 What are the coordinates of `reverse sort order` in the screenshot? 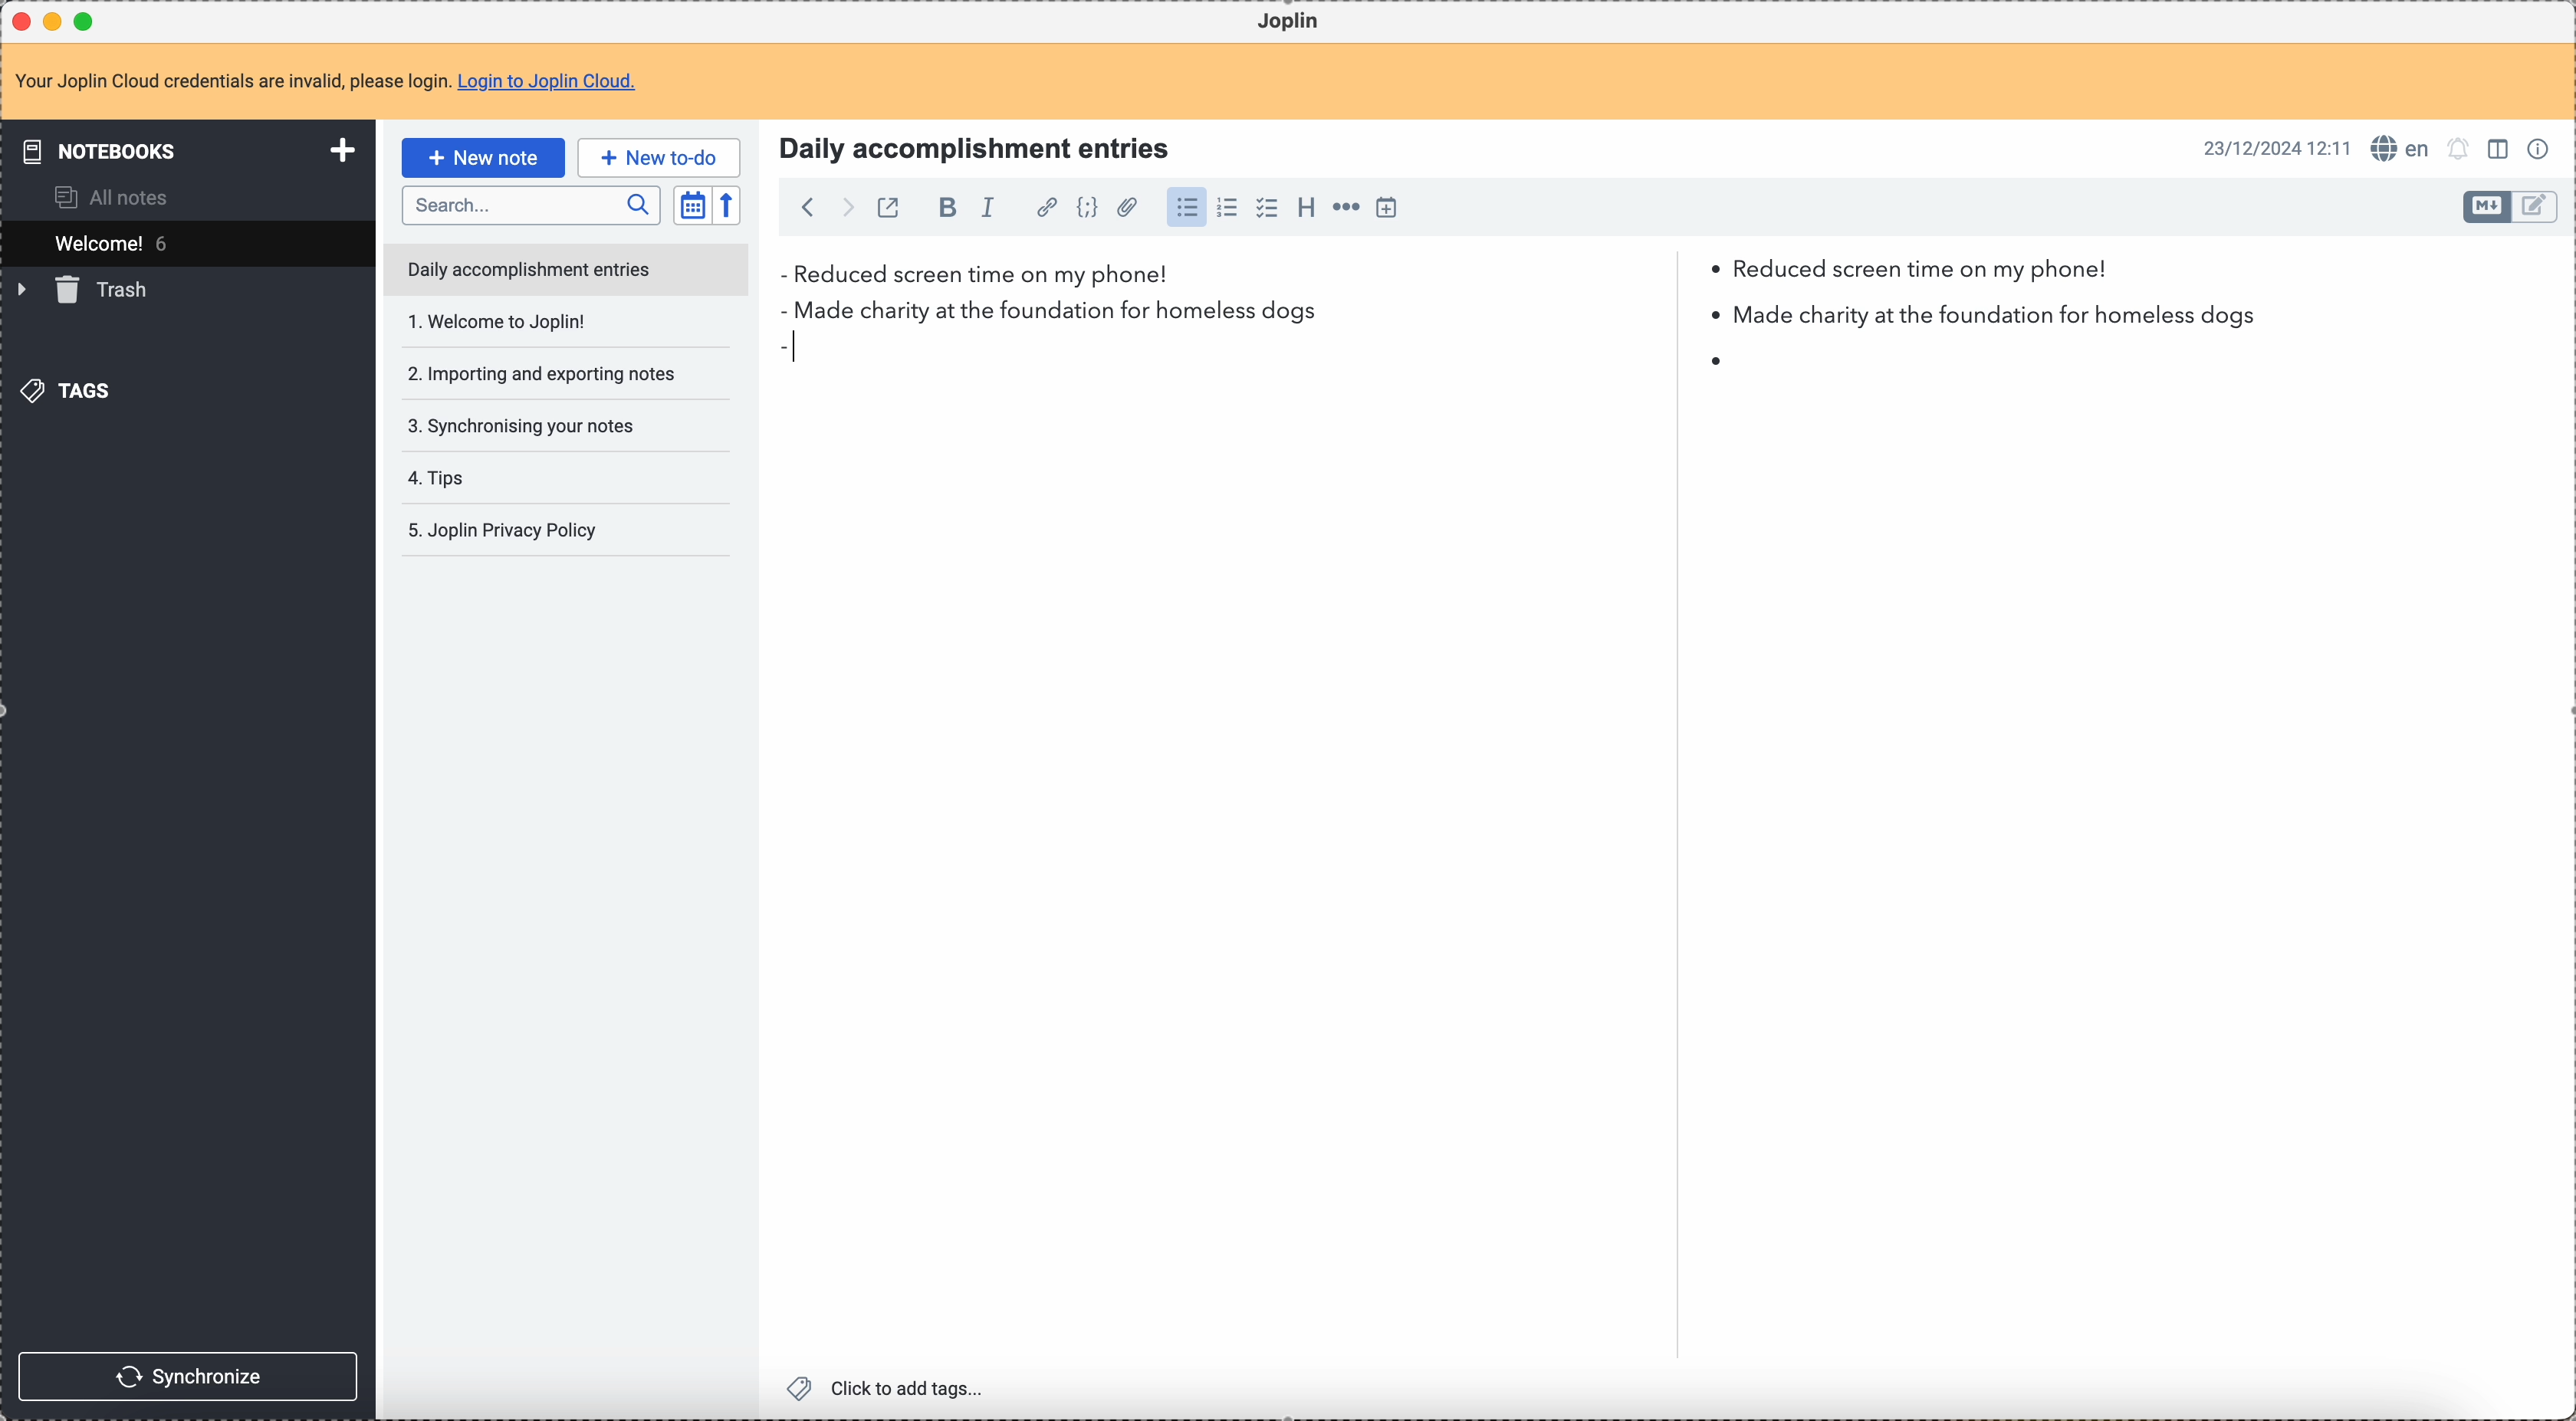 It's located at (726, 205).